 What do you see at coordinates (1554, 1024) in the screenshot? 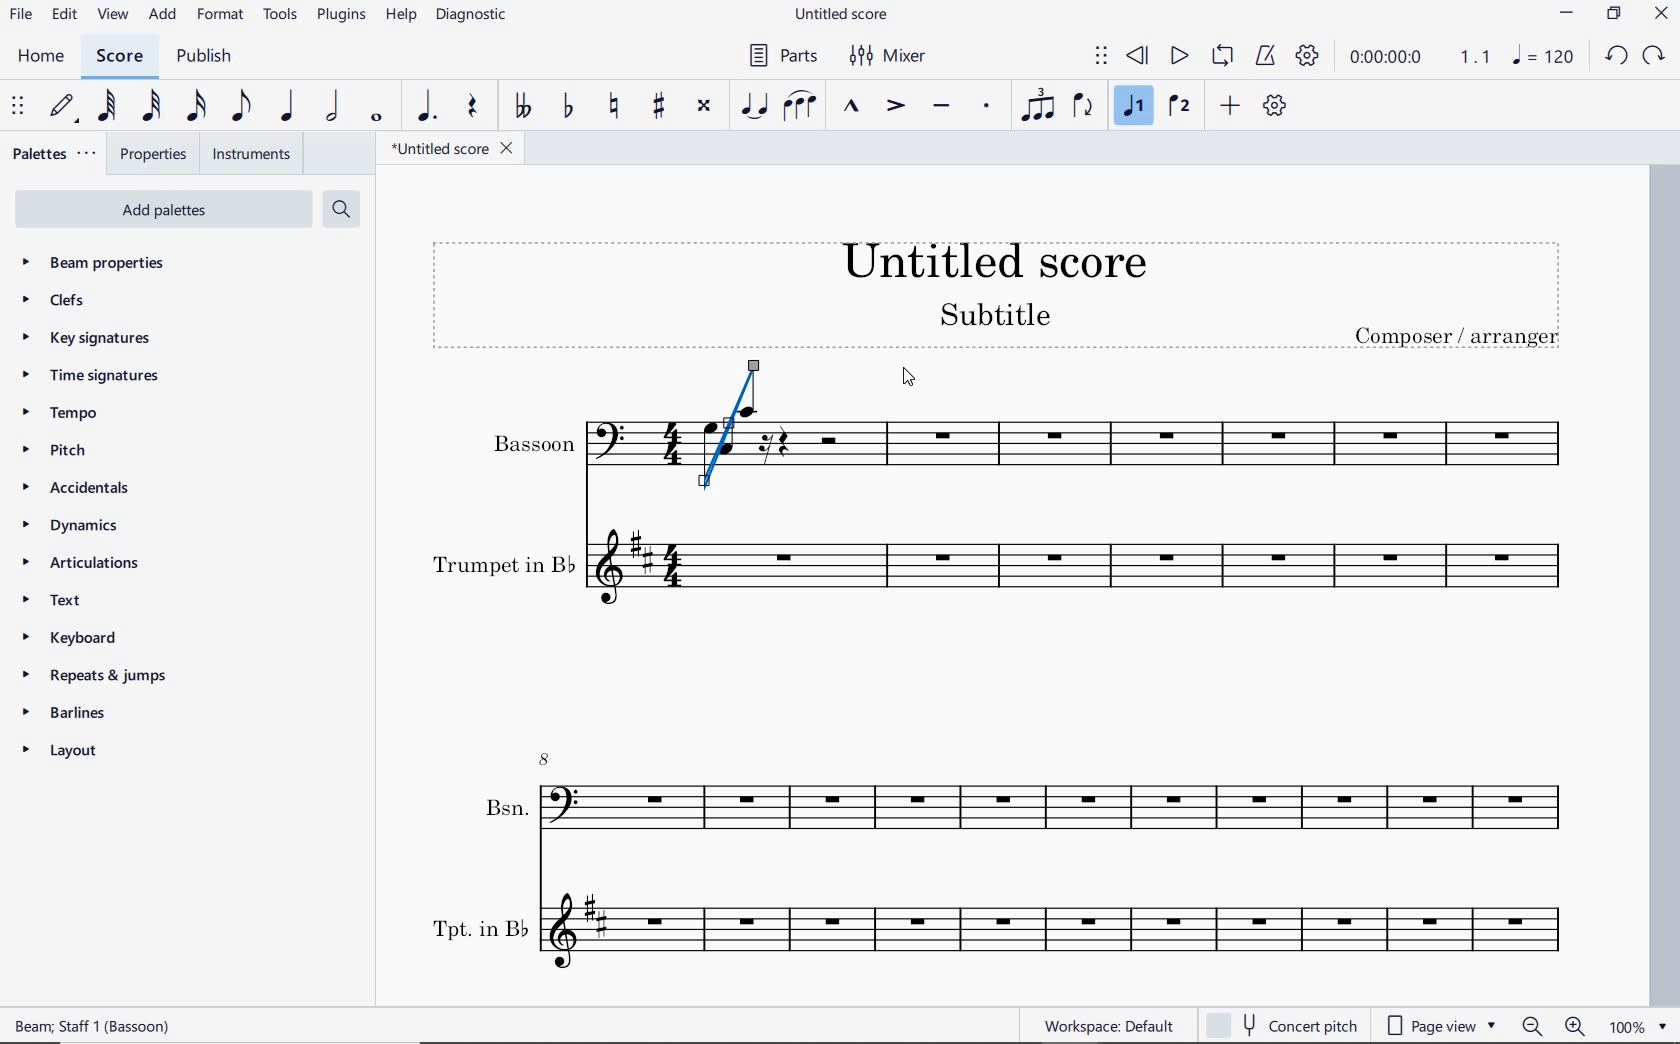
I see `zoom out or zoom in` at bounding box center [1554, 1024].